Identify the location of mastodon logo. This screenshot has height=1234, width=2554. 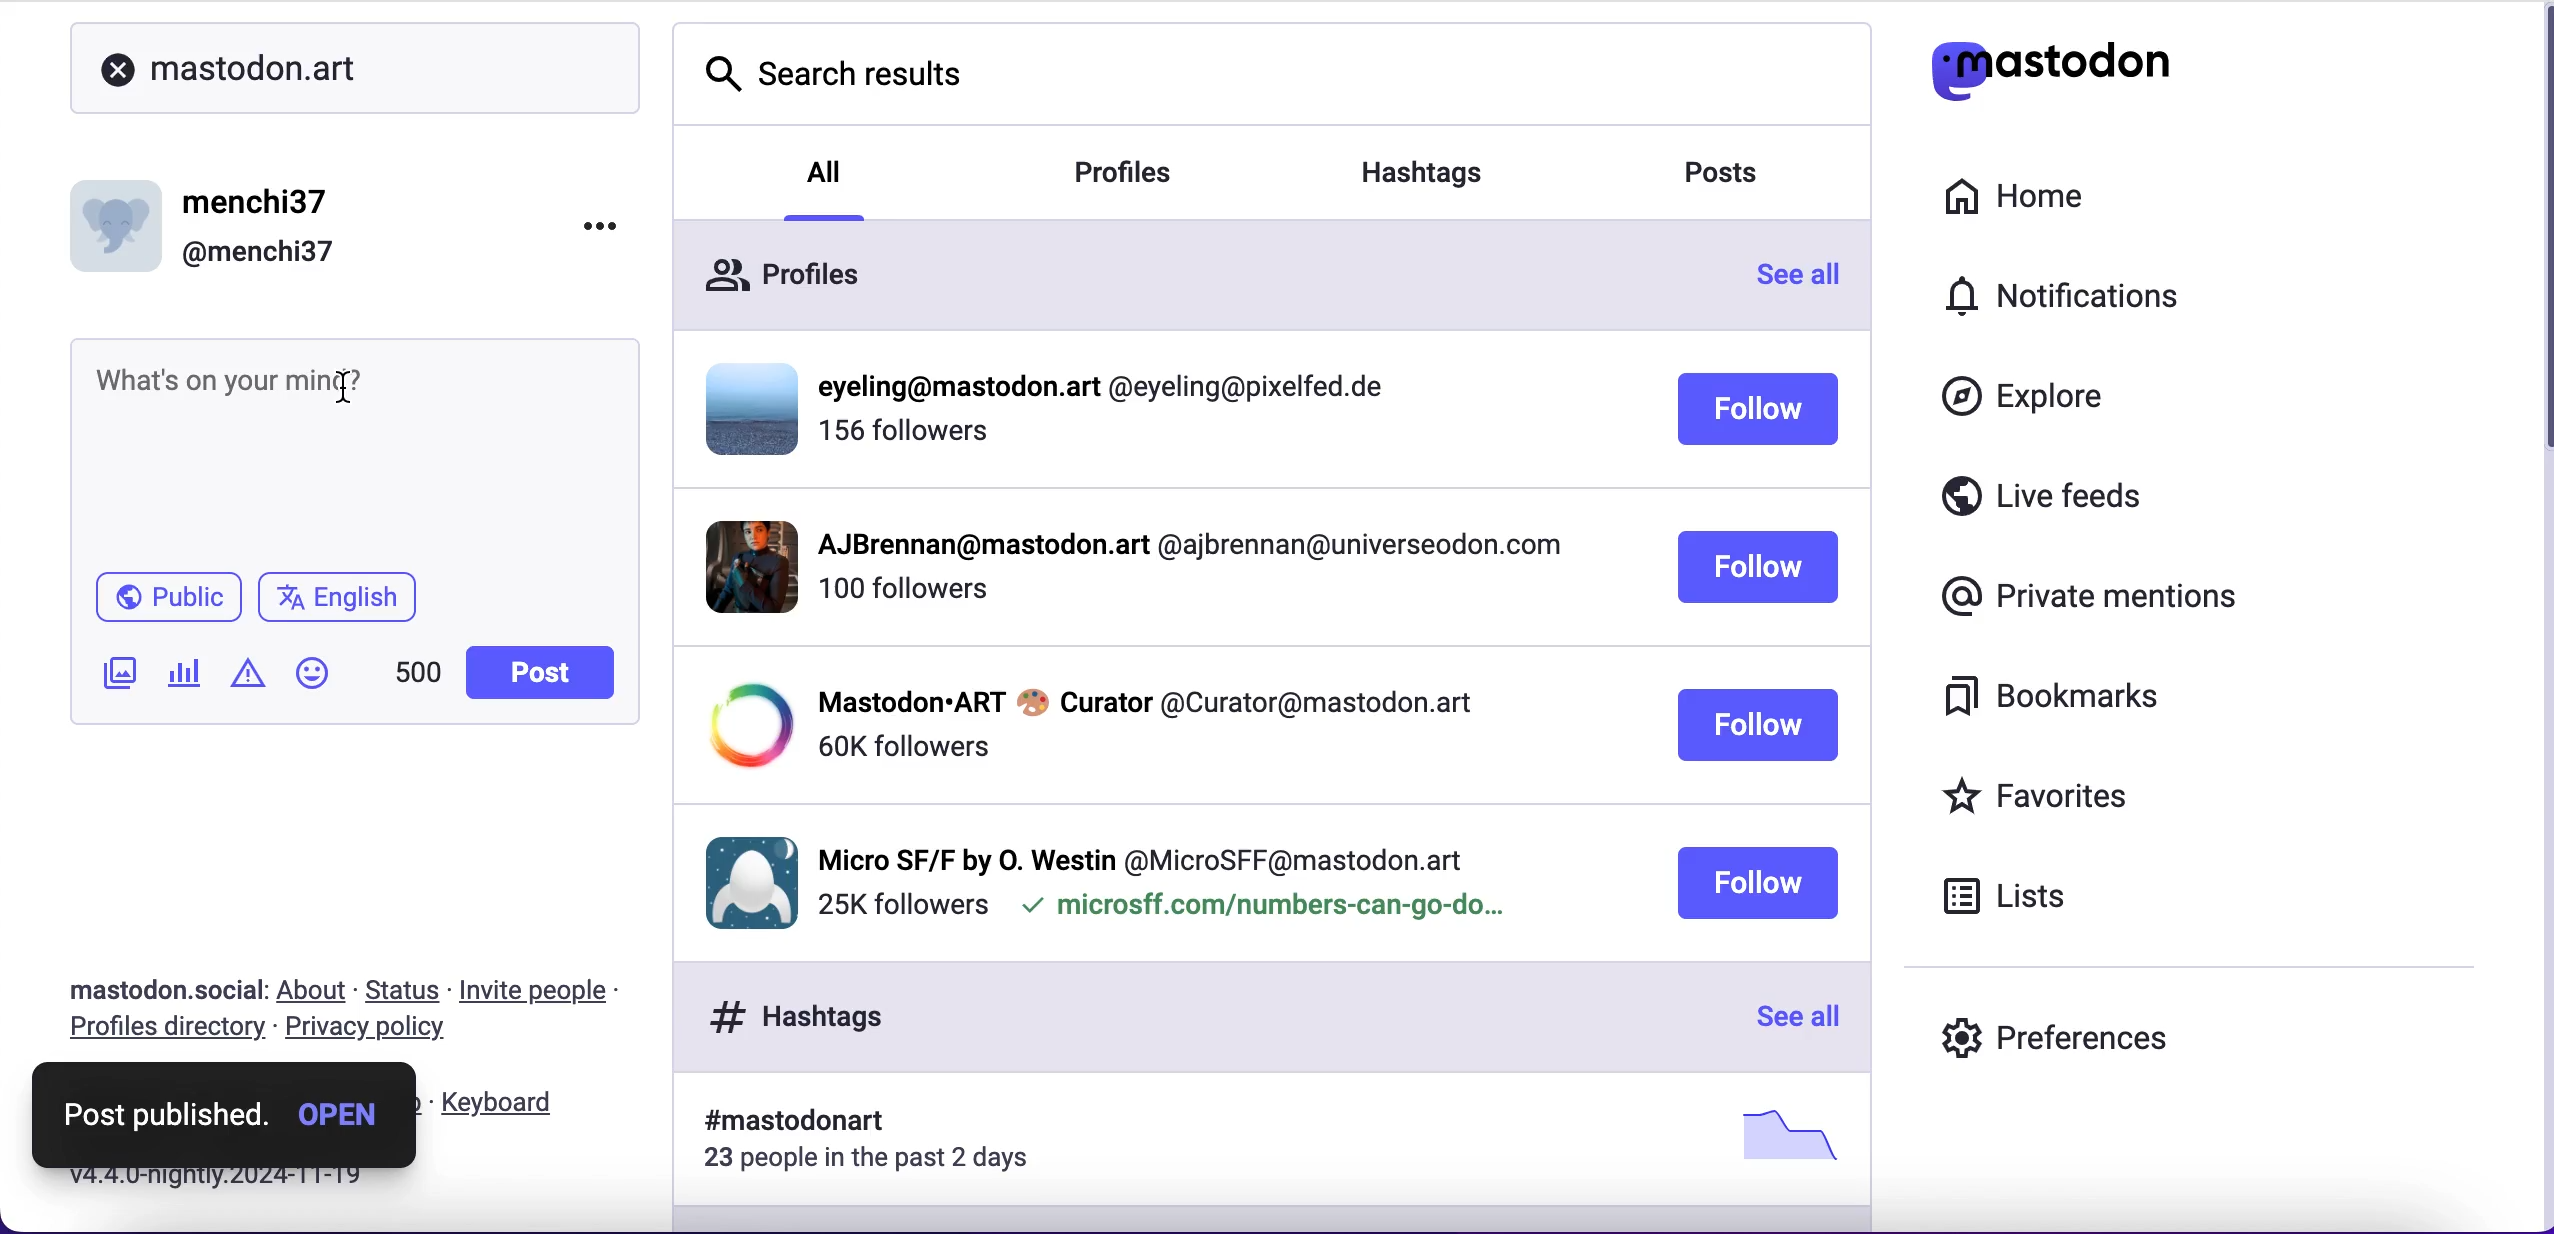
(2088, 71).